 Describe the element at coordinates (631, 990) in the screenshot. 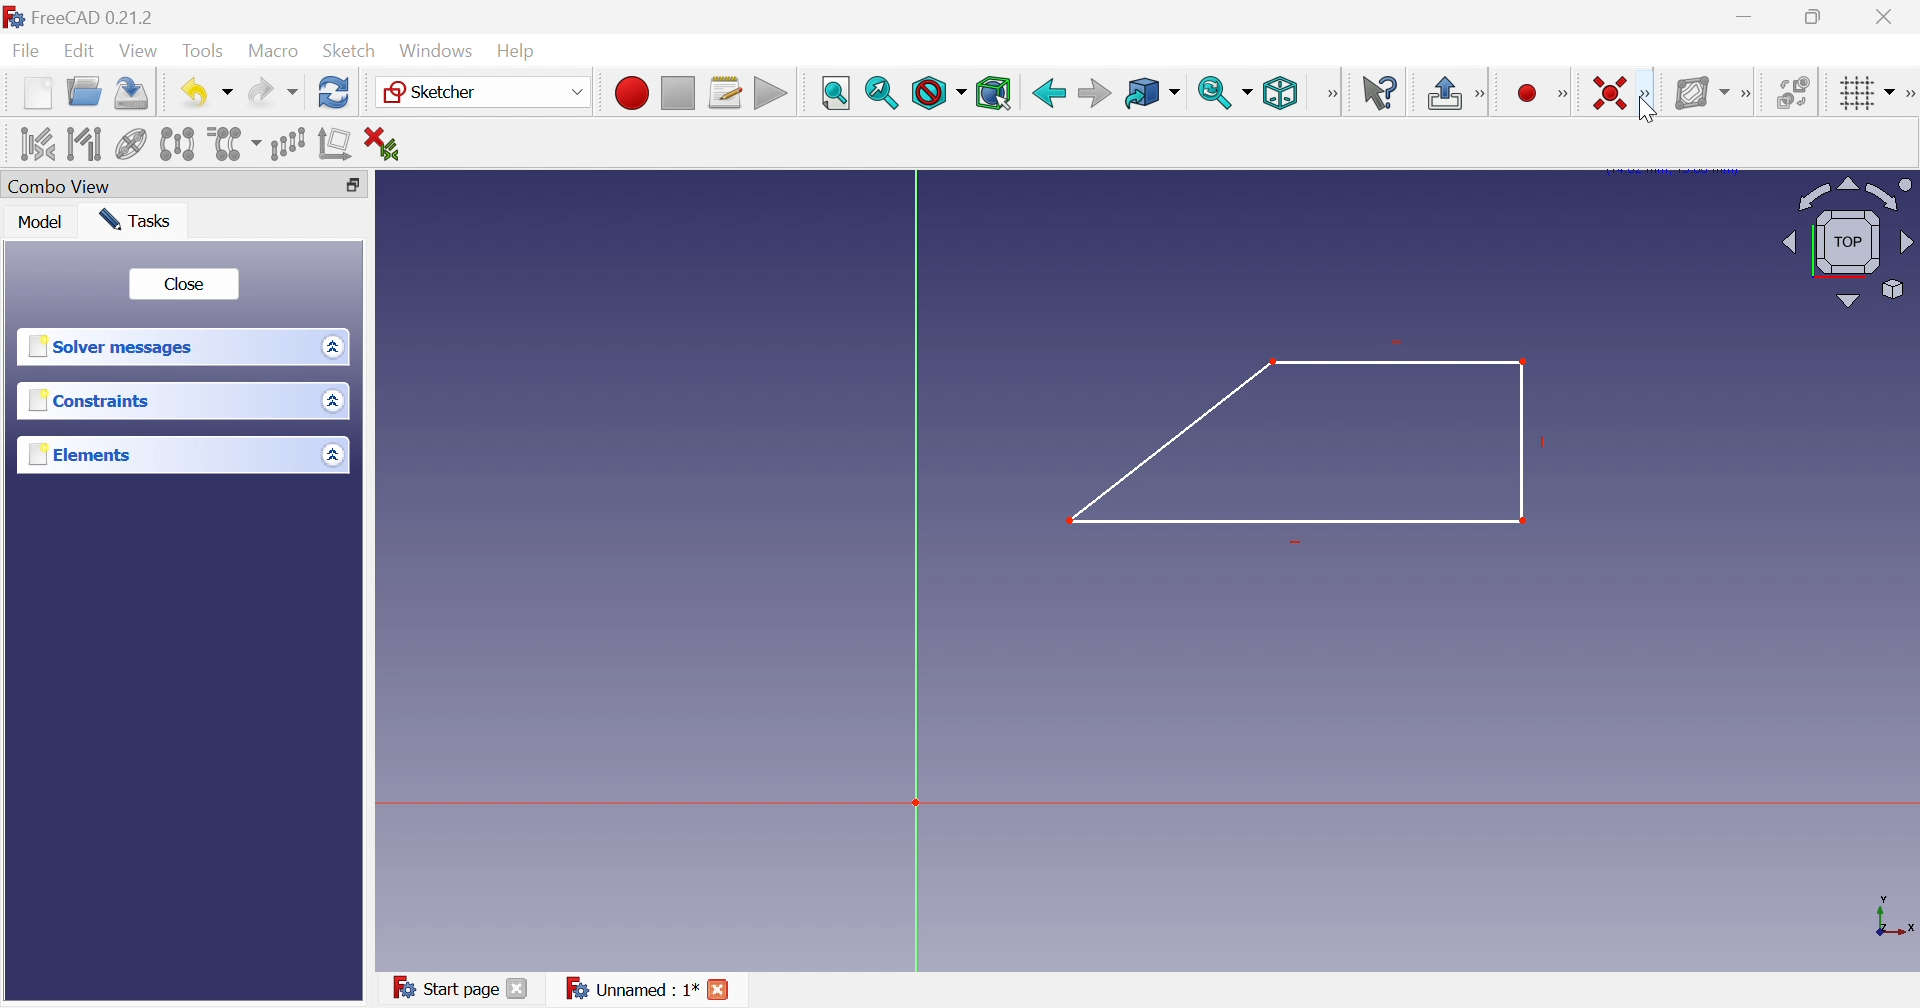

I see `Unnamed : 1*` at that location.